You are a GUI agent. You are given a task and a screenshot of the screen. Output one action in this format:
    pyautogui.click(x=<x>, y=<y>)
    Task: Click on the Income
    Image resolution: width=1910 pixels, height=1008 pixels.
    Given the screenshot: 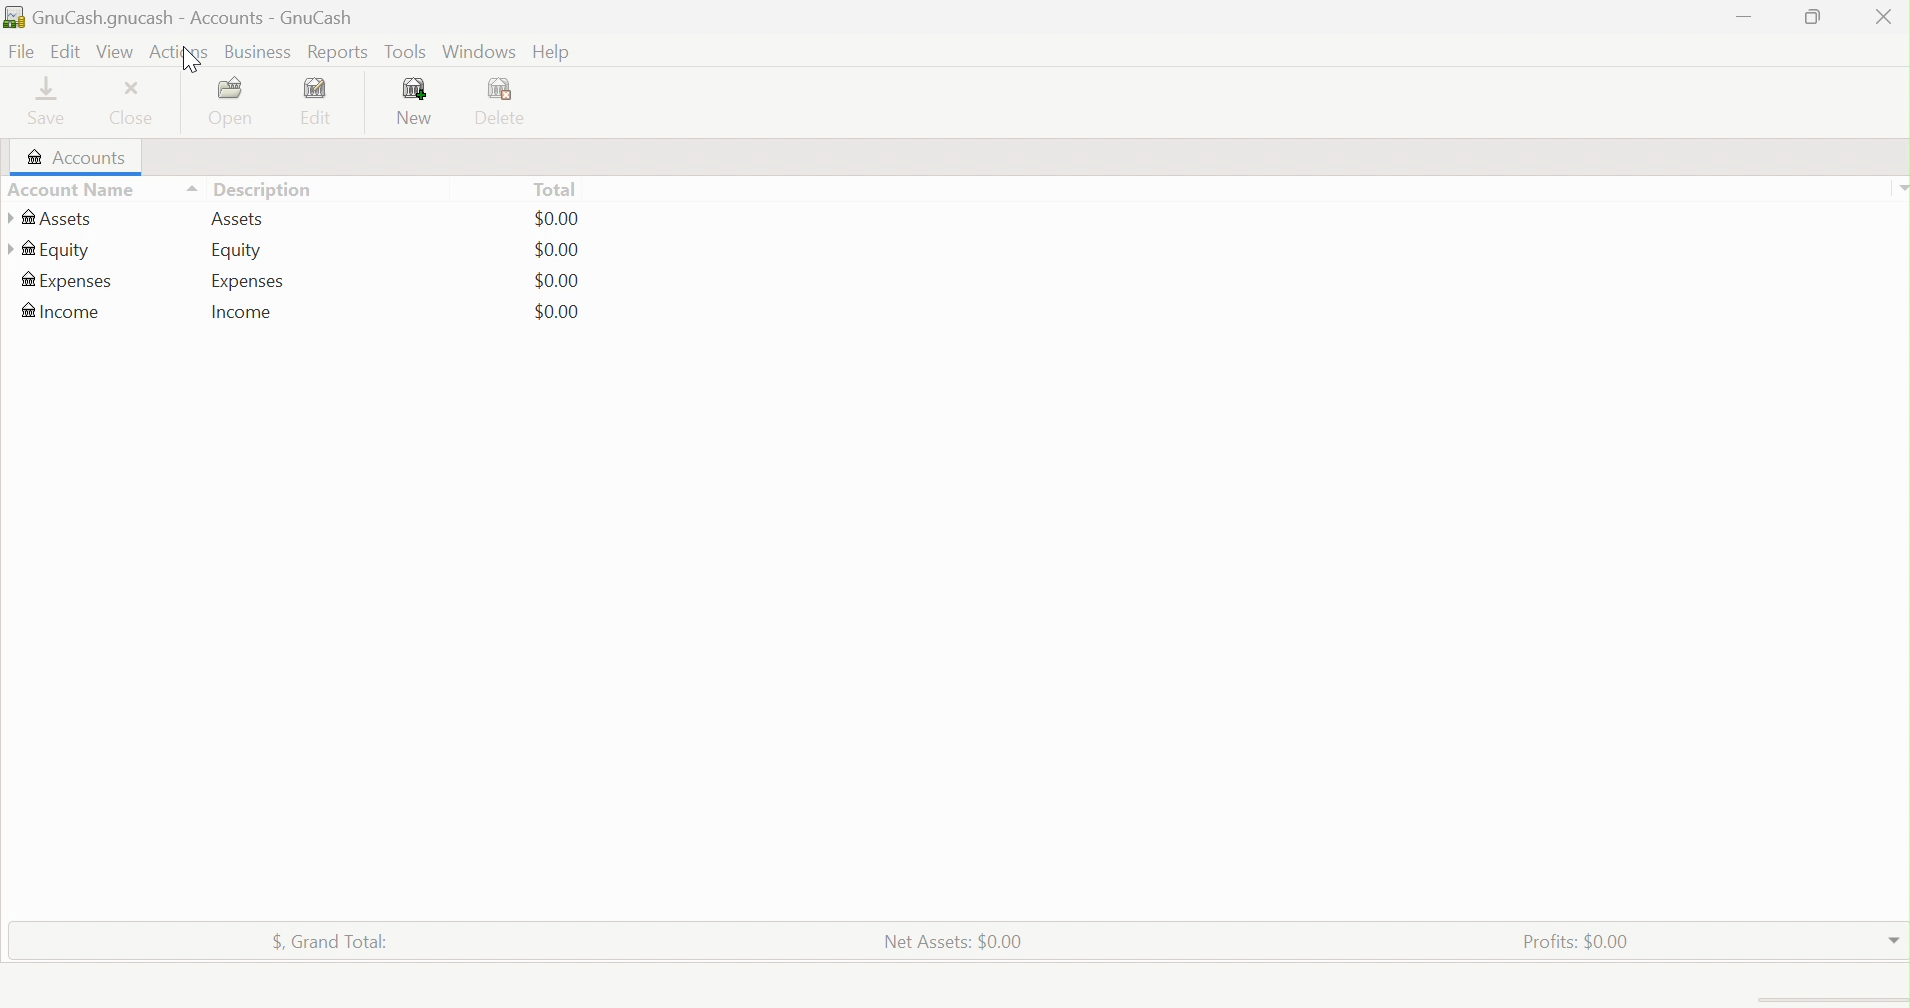 What is the action you would take?
    pyautogui.click(x=244, y=312)
    